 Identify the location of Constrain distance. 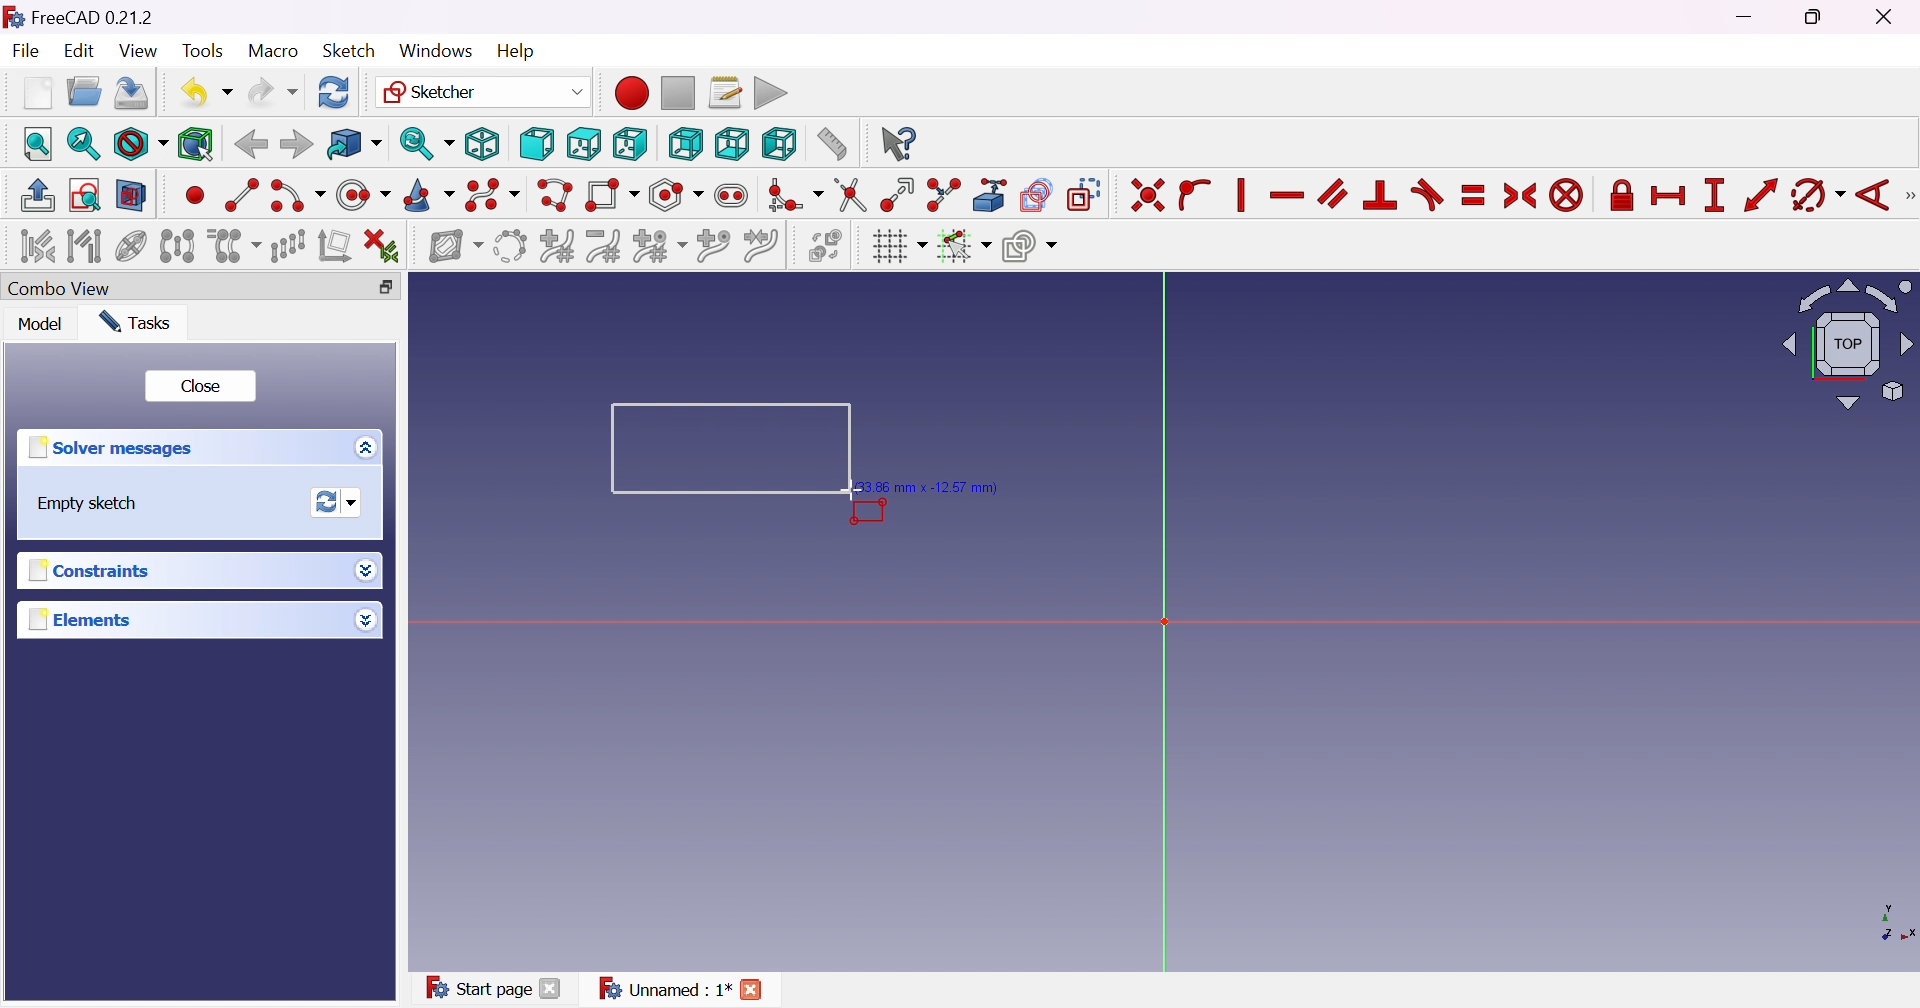
(1760, 195).